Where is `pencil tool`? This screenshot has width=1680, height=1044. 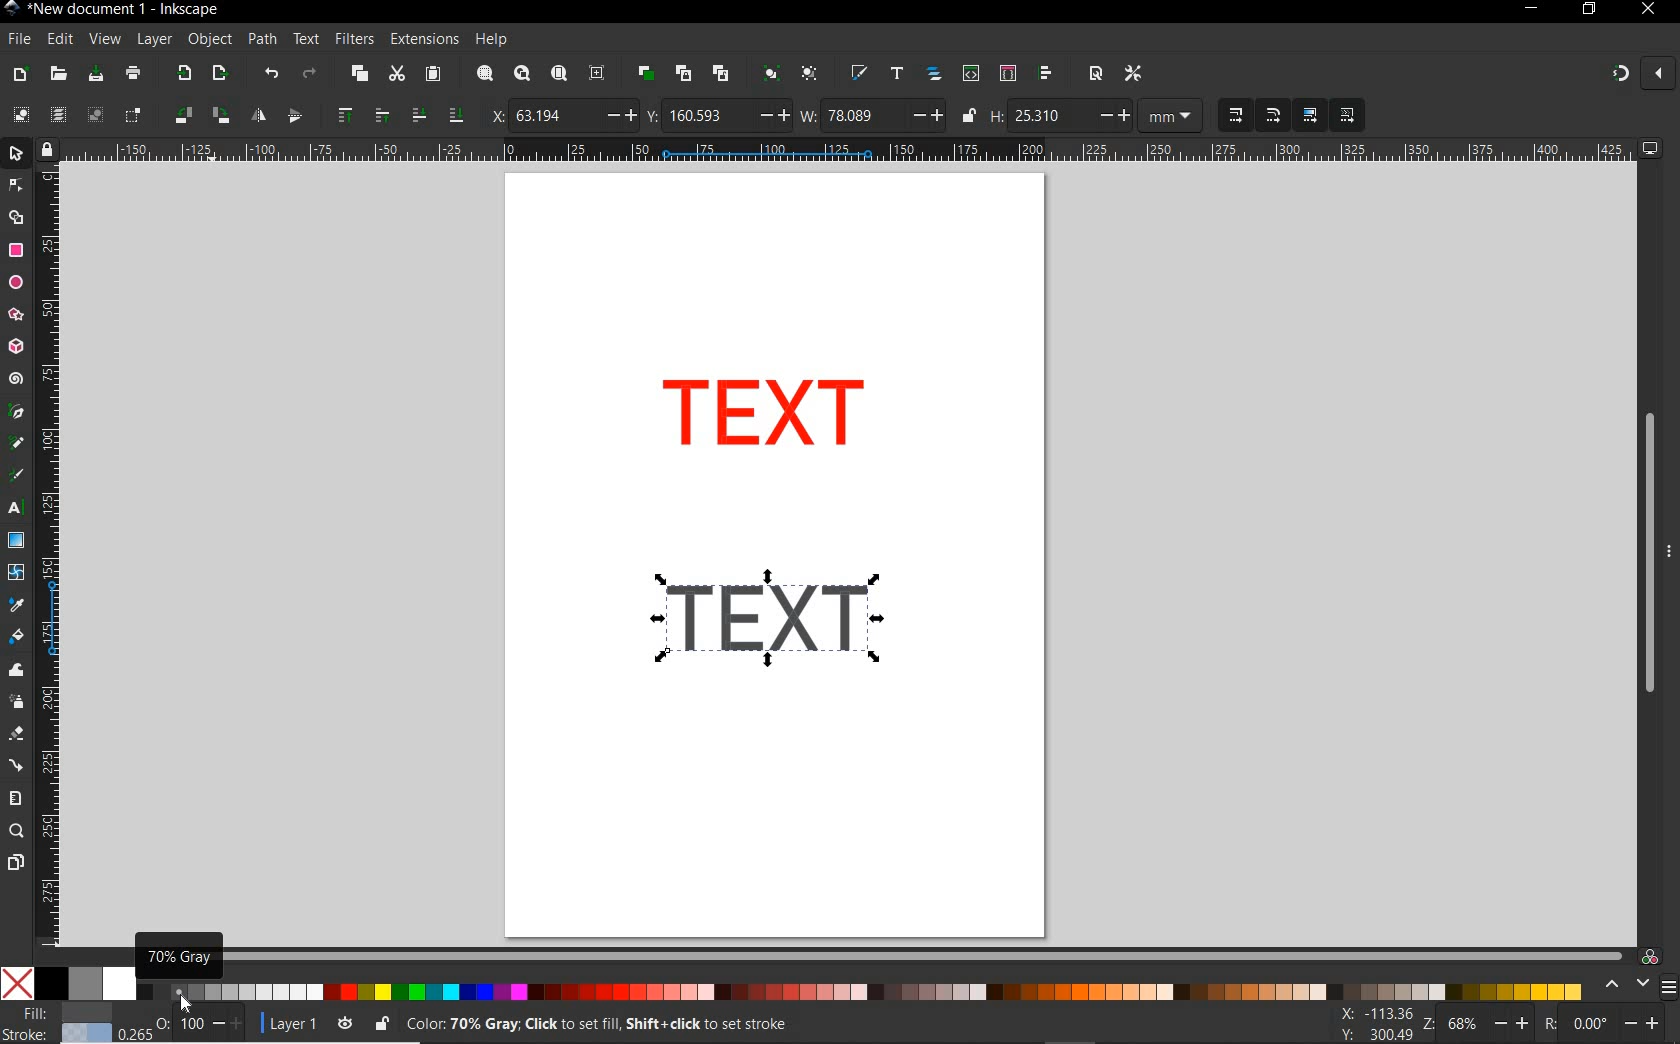 pencil tool is located at coordinates (18, 444).